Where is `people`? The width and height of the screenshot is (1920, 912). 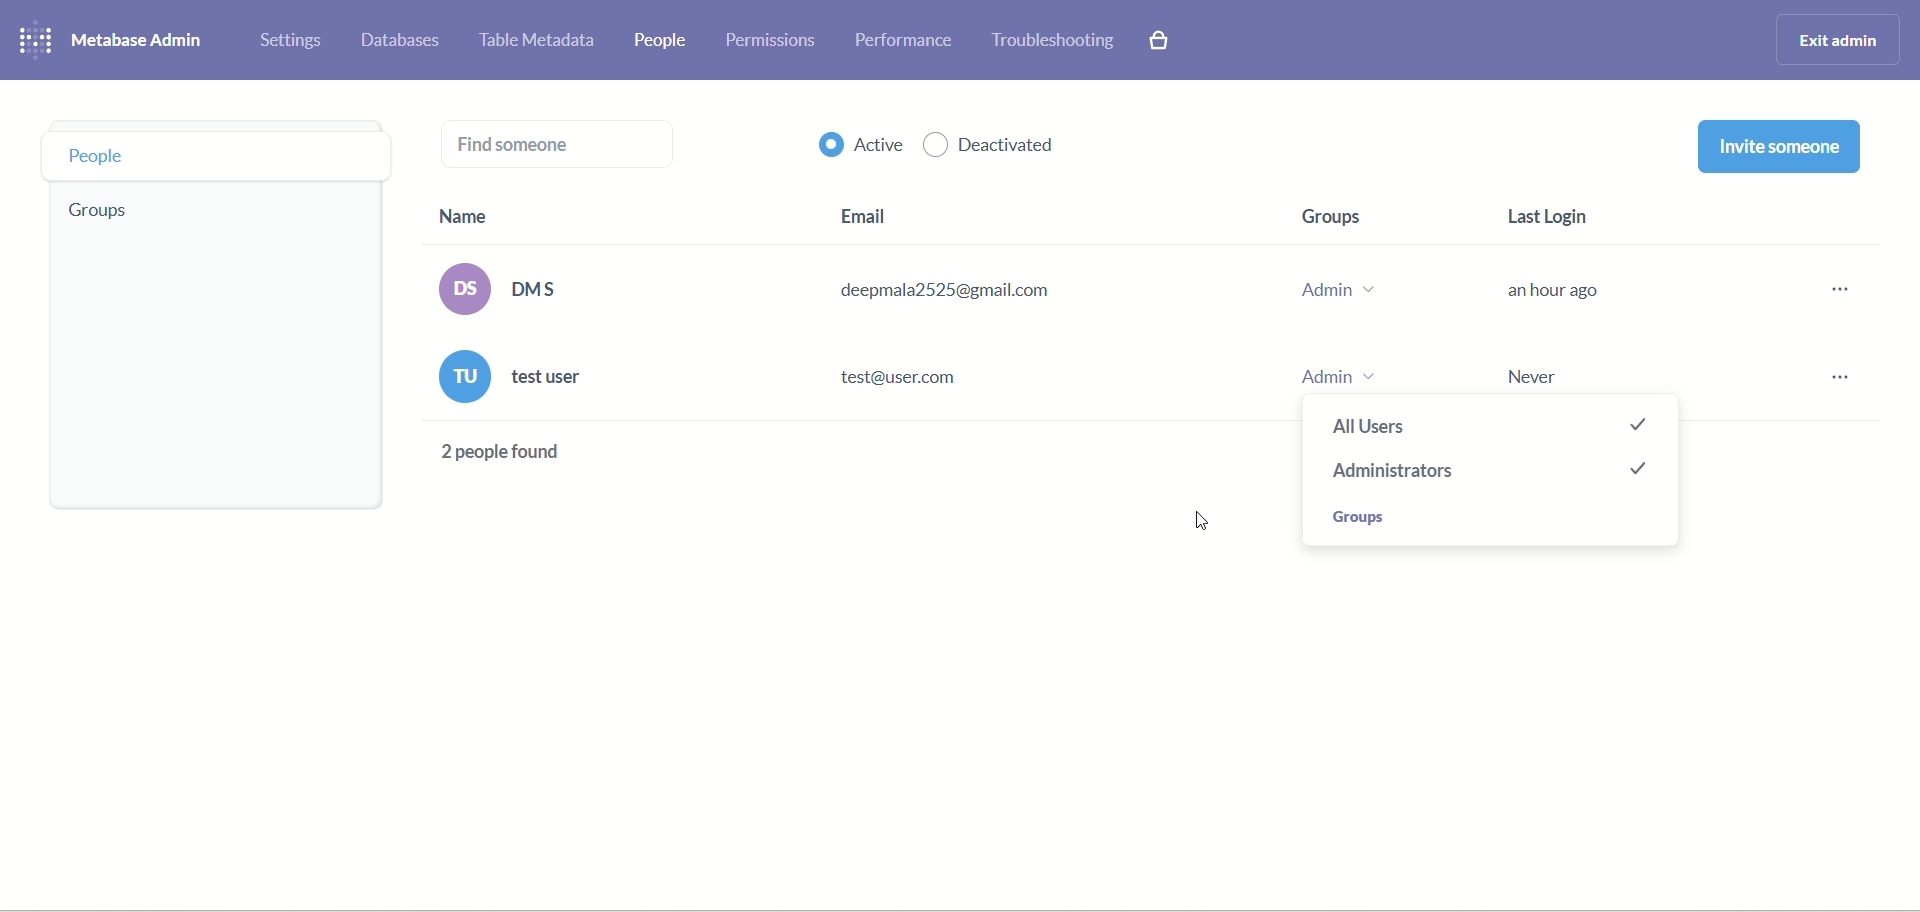
people is located at coordinates (218, 155).